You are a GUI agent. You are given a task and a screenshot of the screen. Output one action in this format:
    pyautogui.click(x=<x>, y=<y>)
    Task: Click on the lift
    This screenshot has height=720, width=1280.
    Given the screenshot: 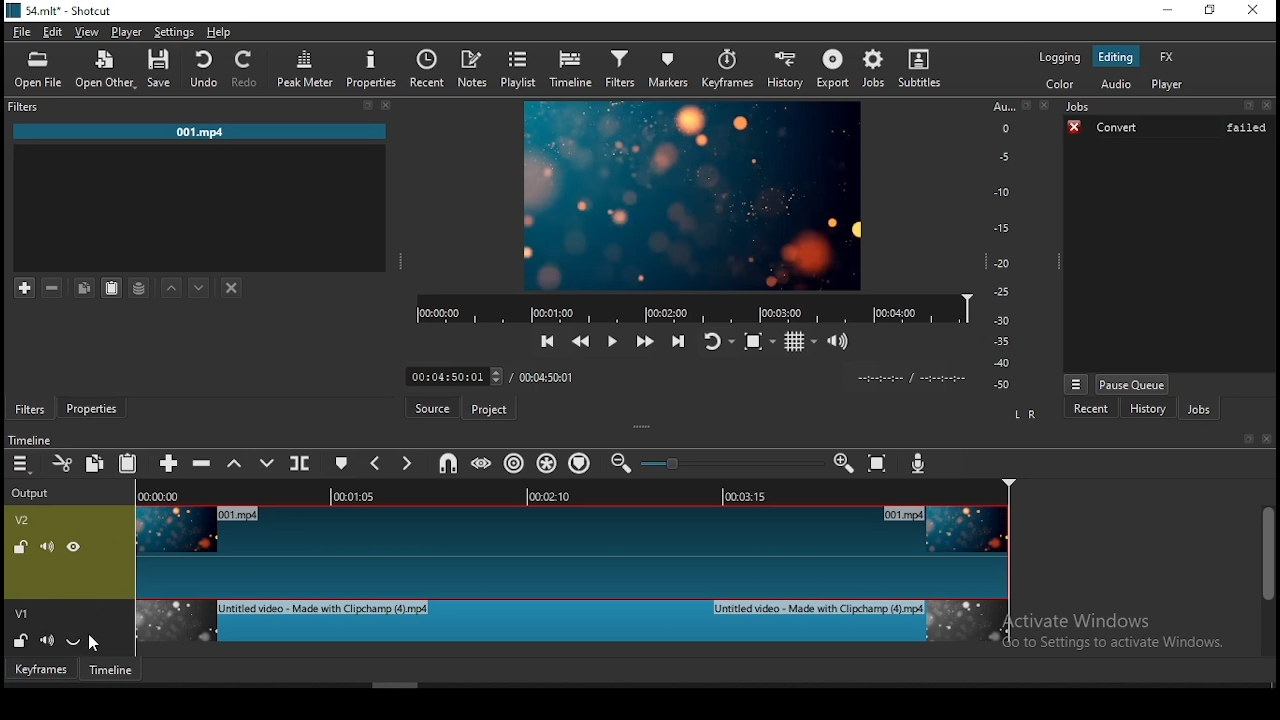 What is the action you would take?
    pyautogui.click(x=233, y=465)
    